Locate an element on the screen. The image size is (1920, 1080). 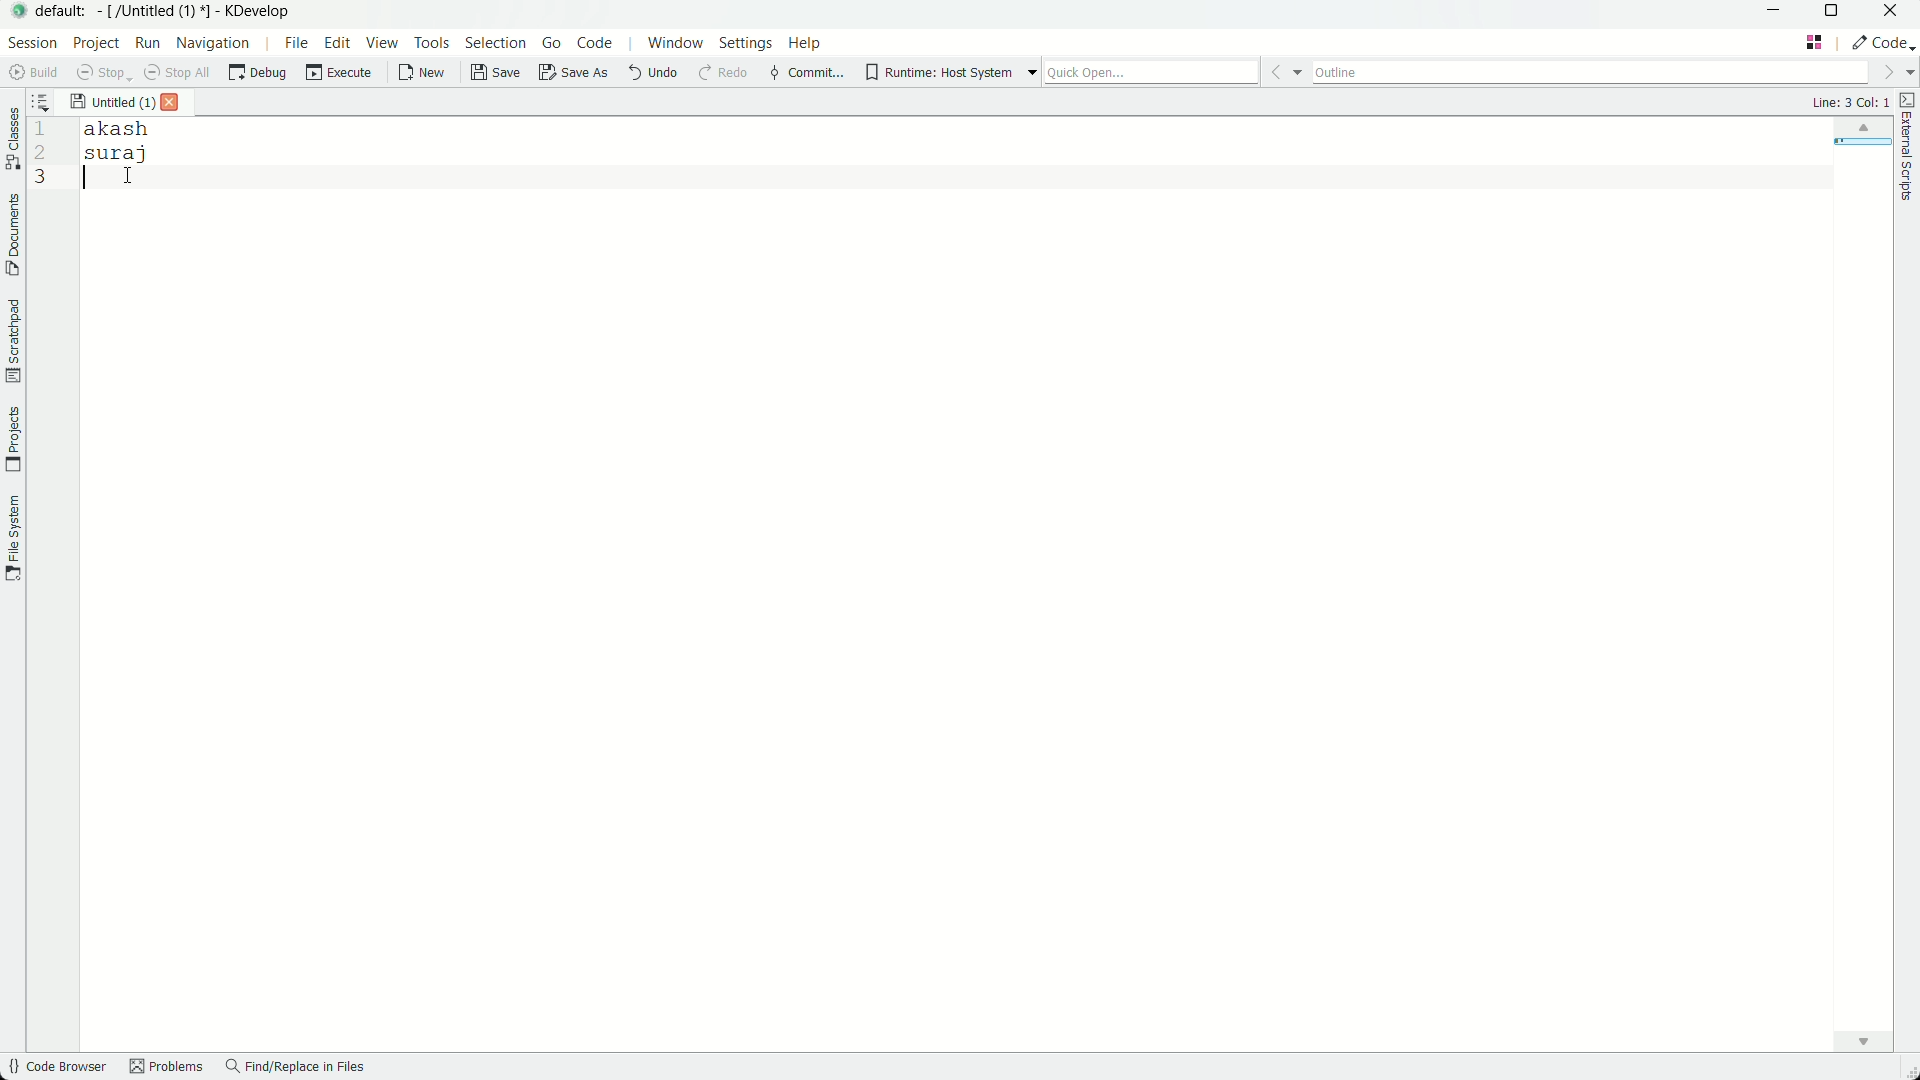
file name - untitled 1 is located at coordinates (112, 100).